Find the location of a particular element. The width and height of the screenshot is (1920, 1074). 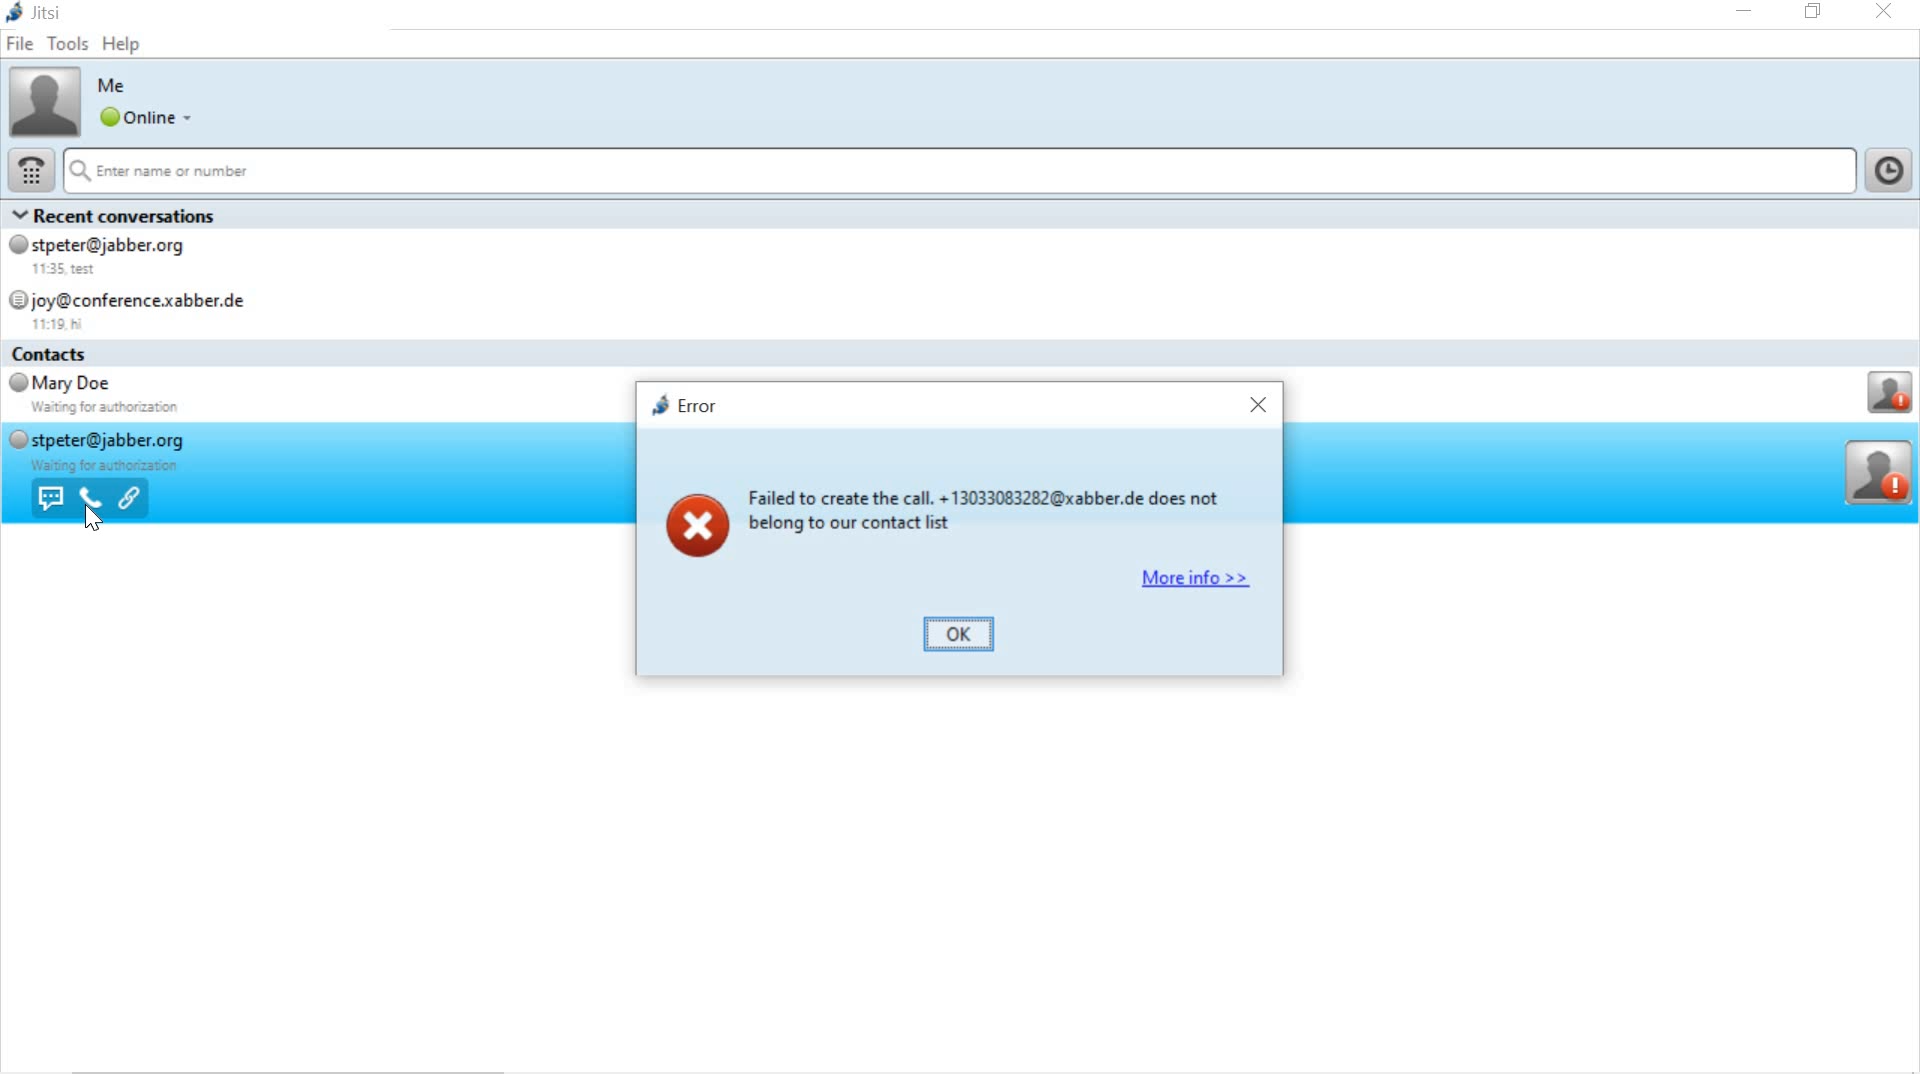

restore down is located at coordinates (1814, 12).